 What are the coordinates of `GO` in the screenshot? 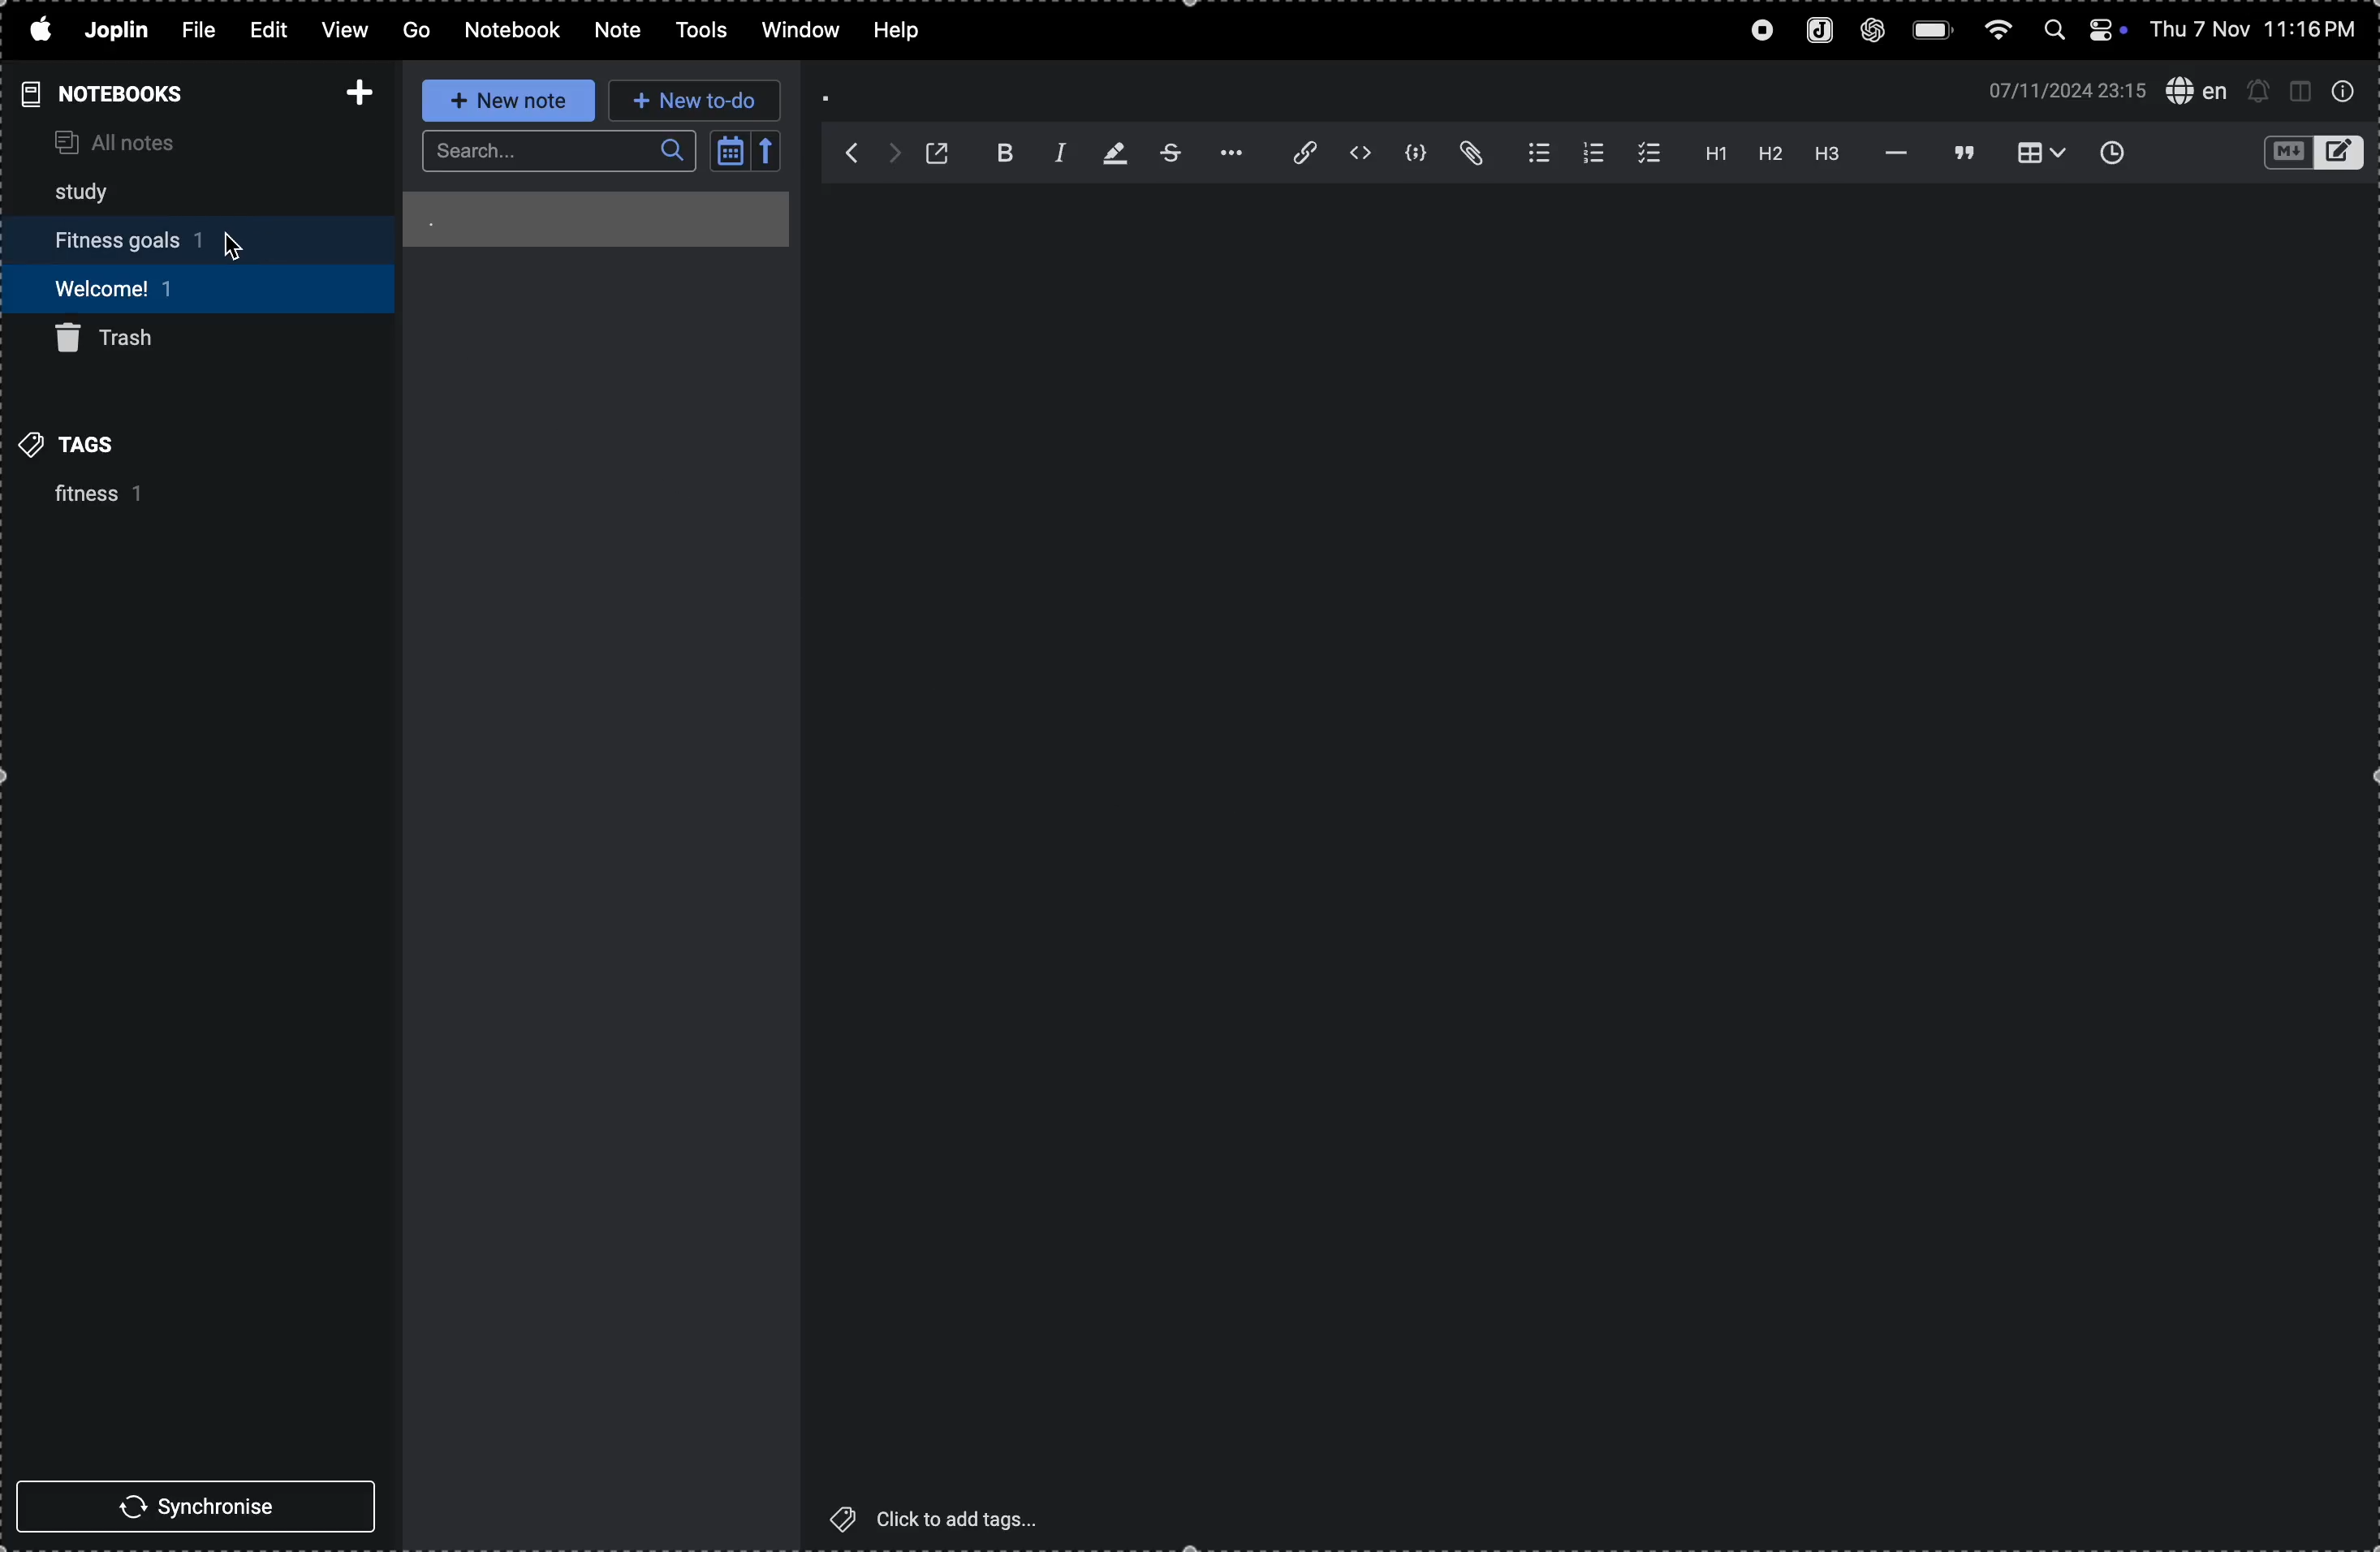 It's located at (418, 29).